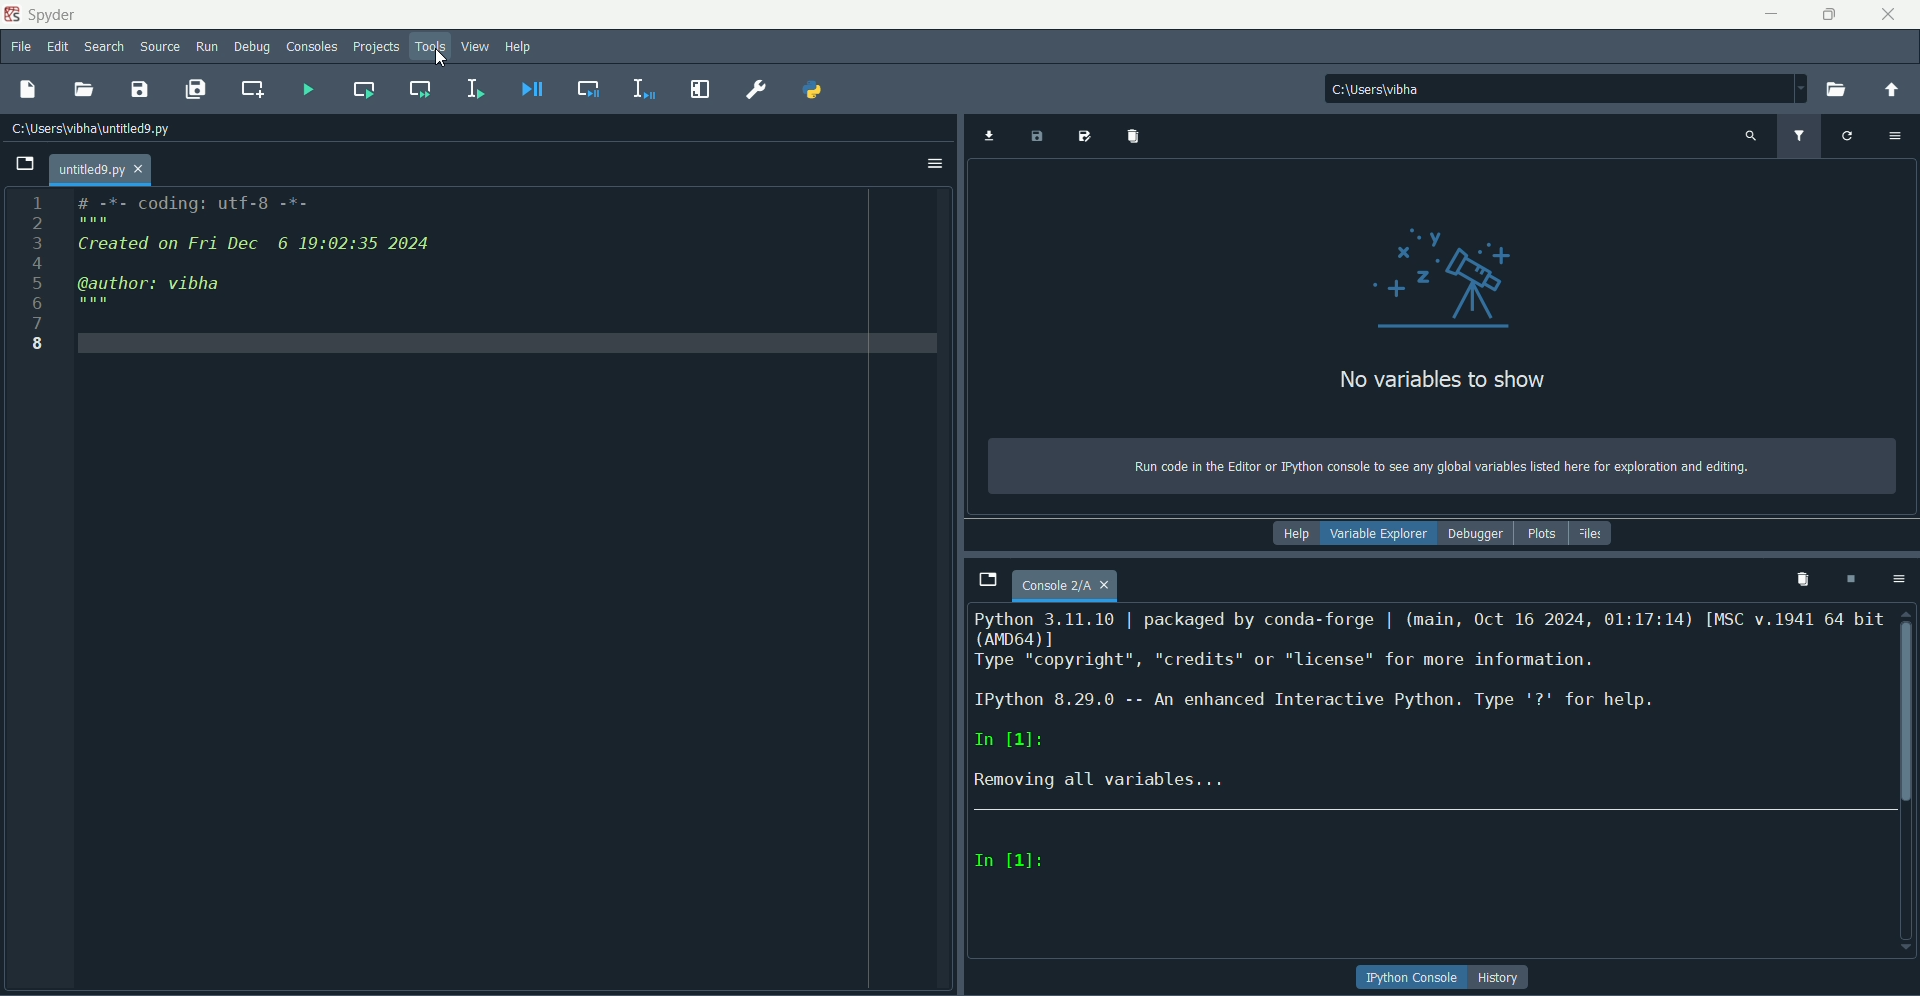  Describe the element at coordinates (815, 92) in the screenshot. I see `pythonpath manager` at that location.